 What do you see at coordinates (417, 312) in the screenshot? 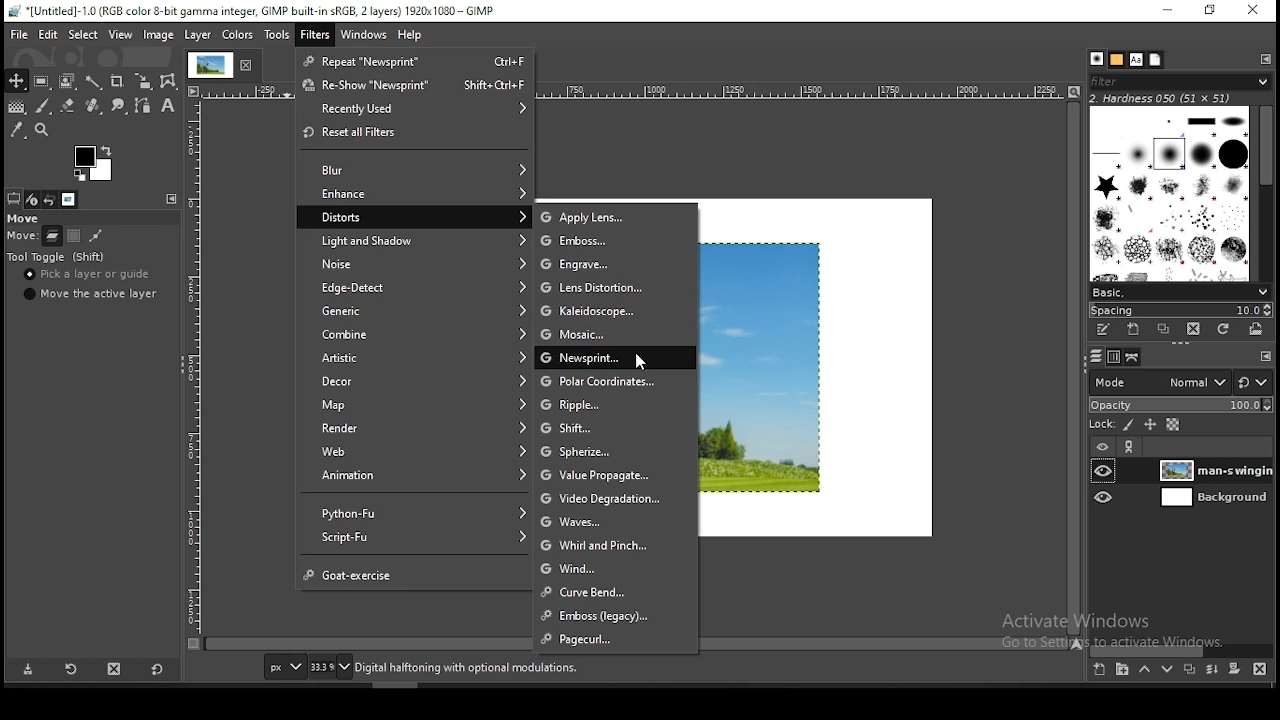
I see `generic` at bounding box center [417, 312].